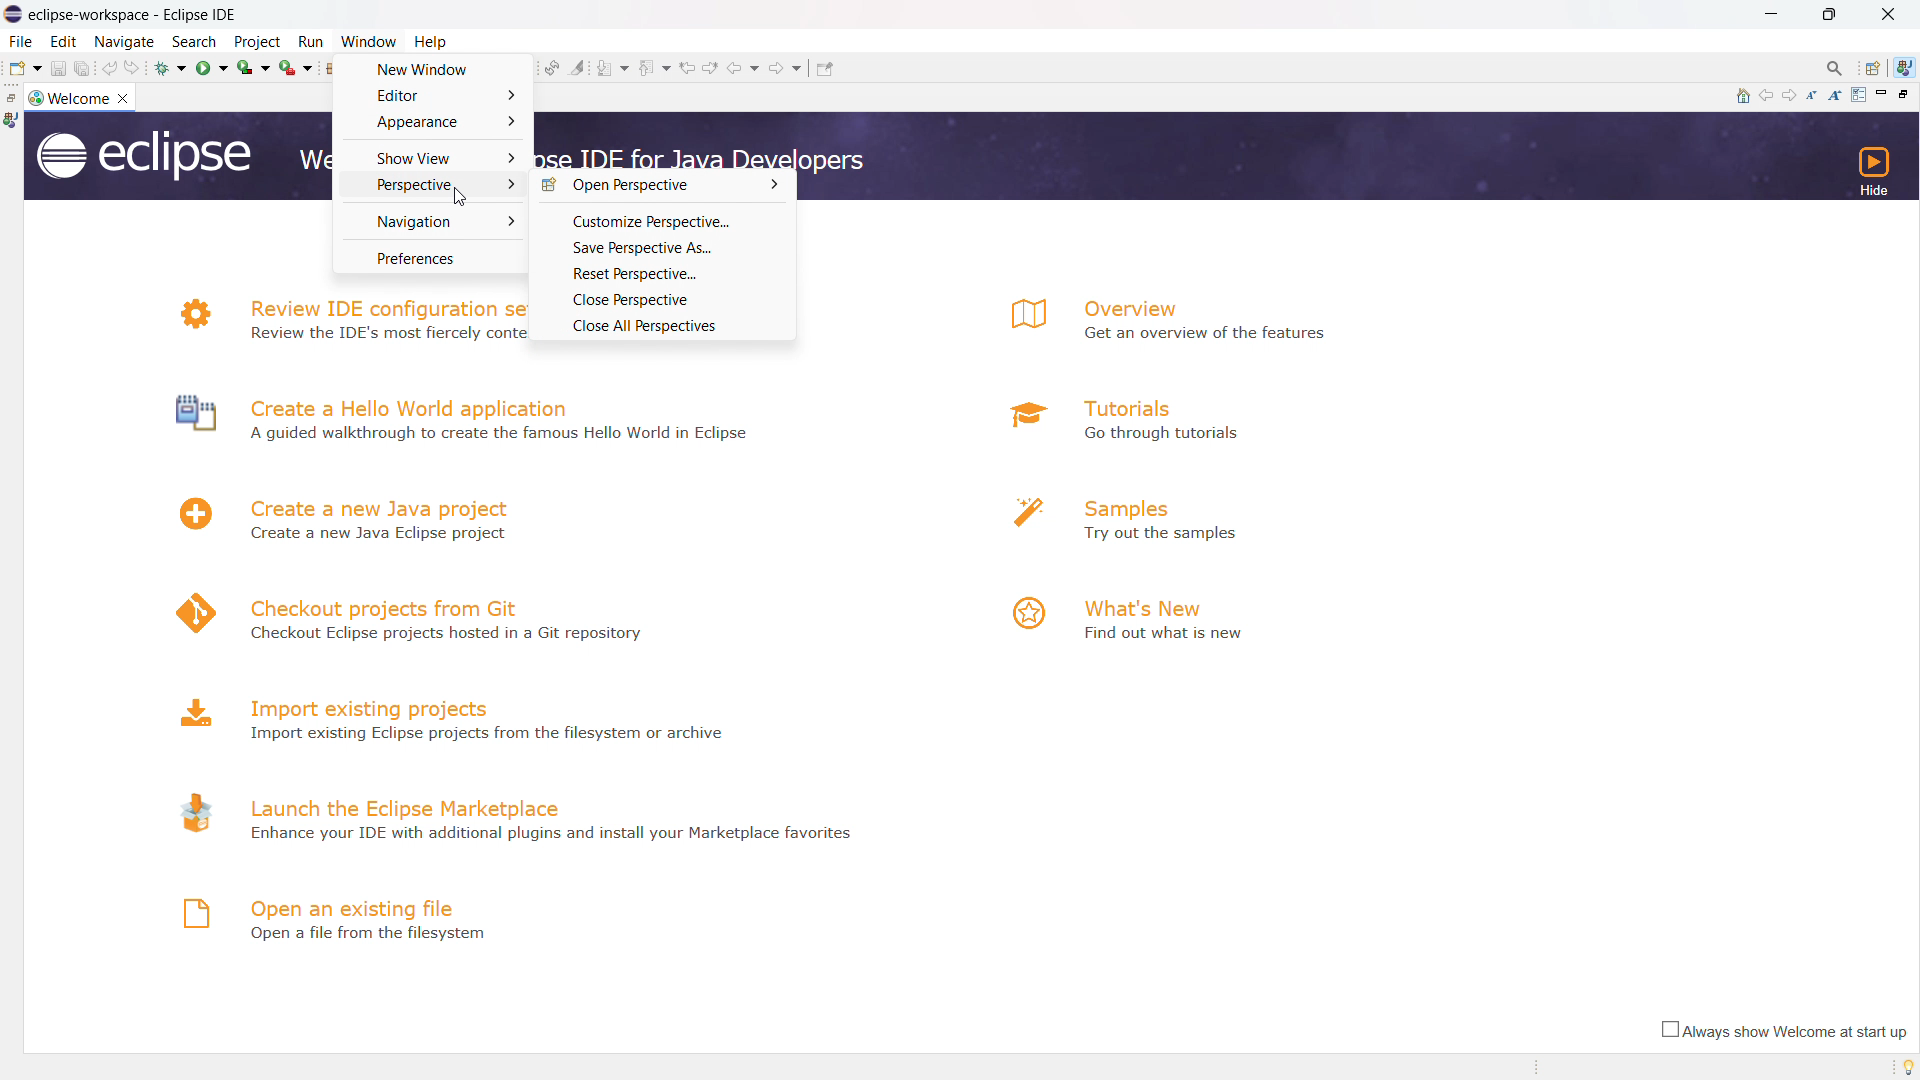 The image size is (1920, 1080). Describe the element at coordinates (500, 732) in the screenshot. I see `Import existing Eclipse projects from the filesystem or archive` at that location.